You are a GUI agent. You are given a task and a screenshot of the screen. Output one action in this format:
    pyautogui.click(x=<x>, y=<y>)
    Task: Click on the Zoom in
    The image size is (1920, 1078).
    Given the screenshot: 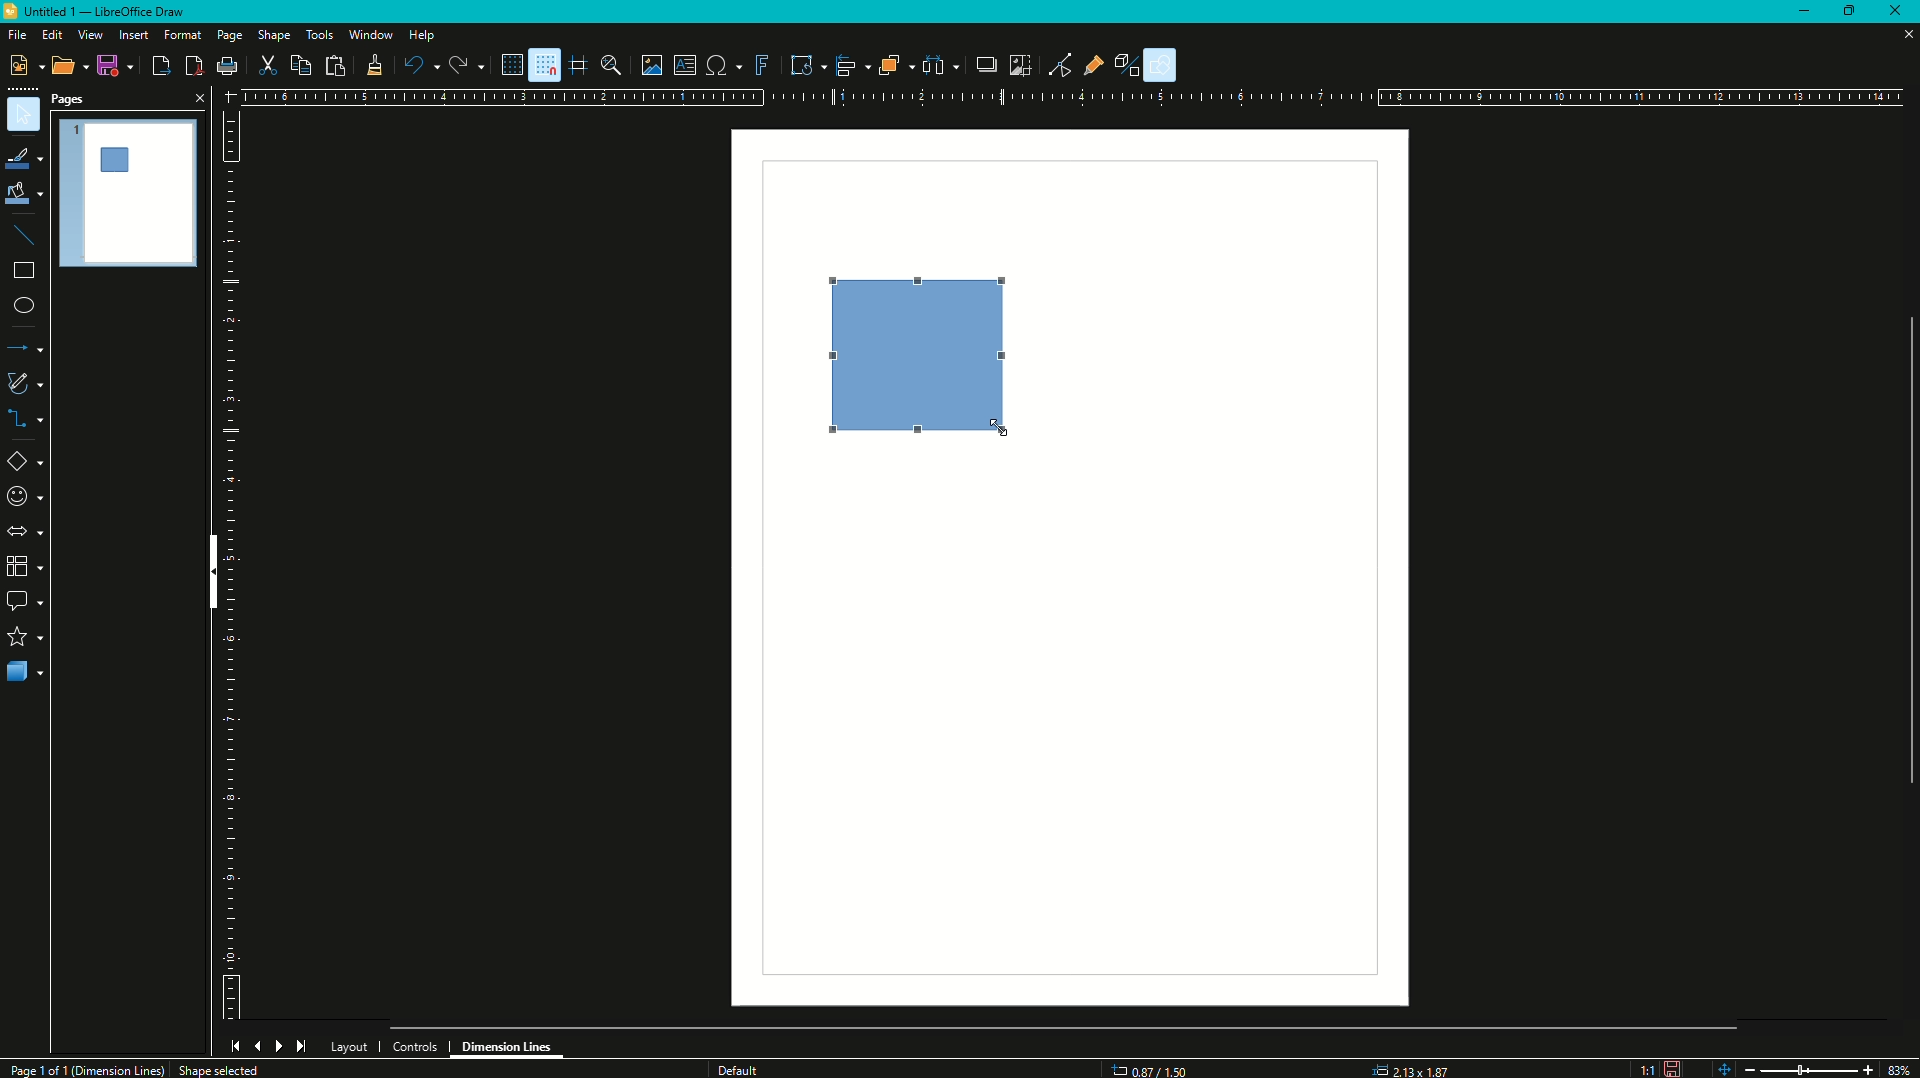 What is the action you would take?
    pyautogui.click(x=1867, y=1069)
    